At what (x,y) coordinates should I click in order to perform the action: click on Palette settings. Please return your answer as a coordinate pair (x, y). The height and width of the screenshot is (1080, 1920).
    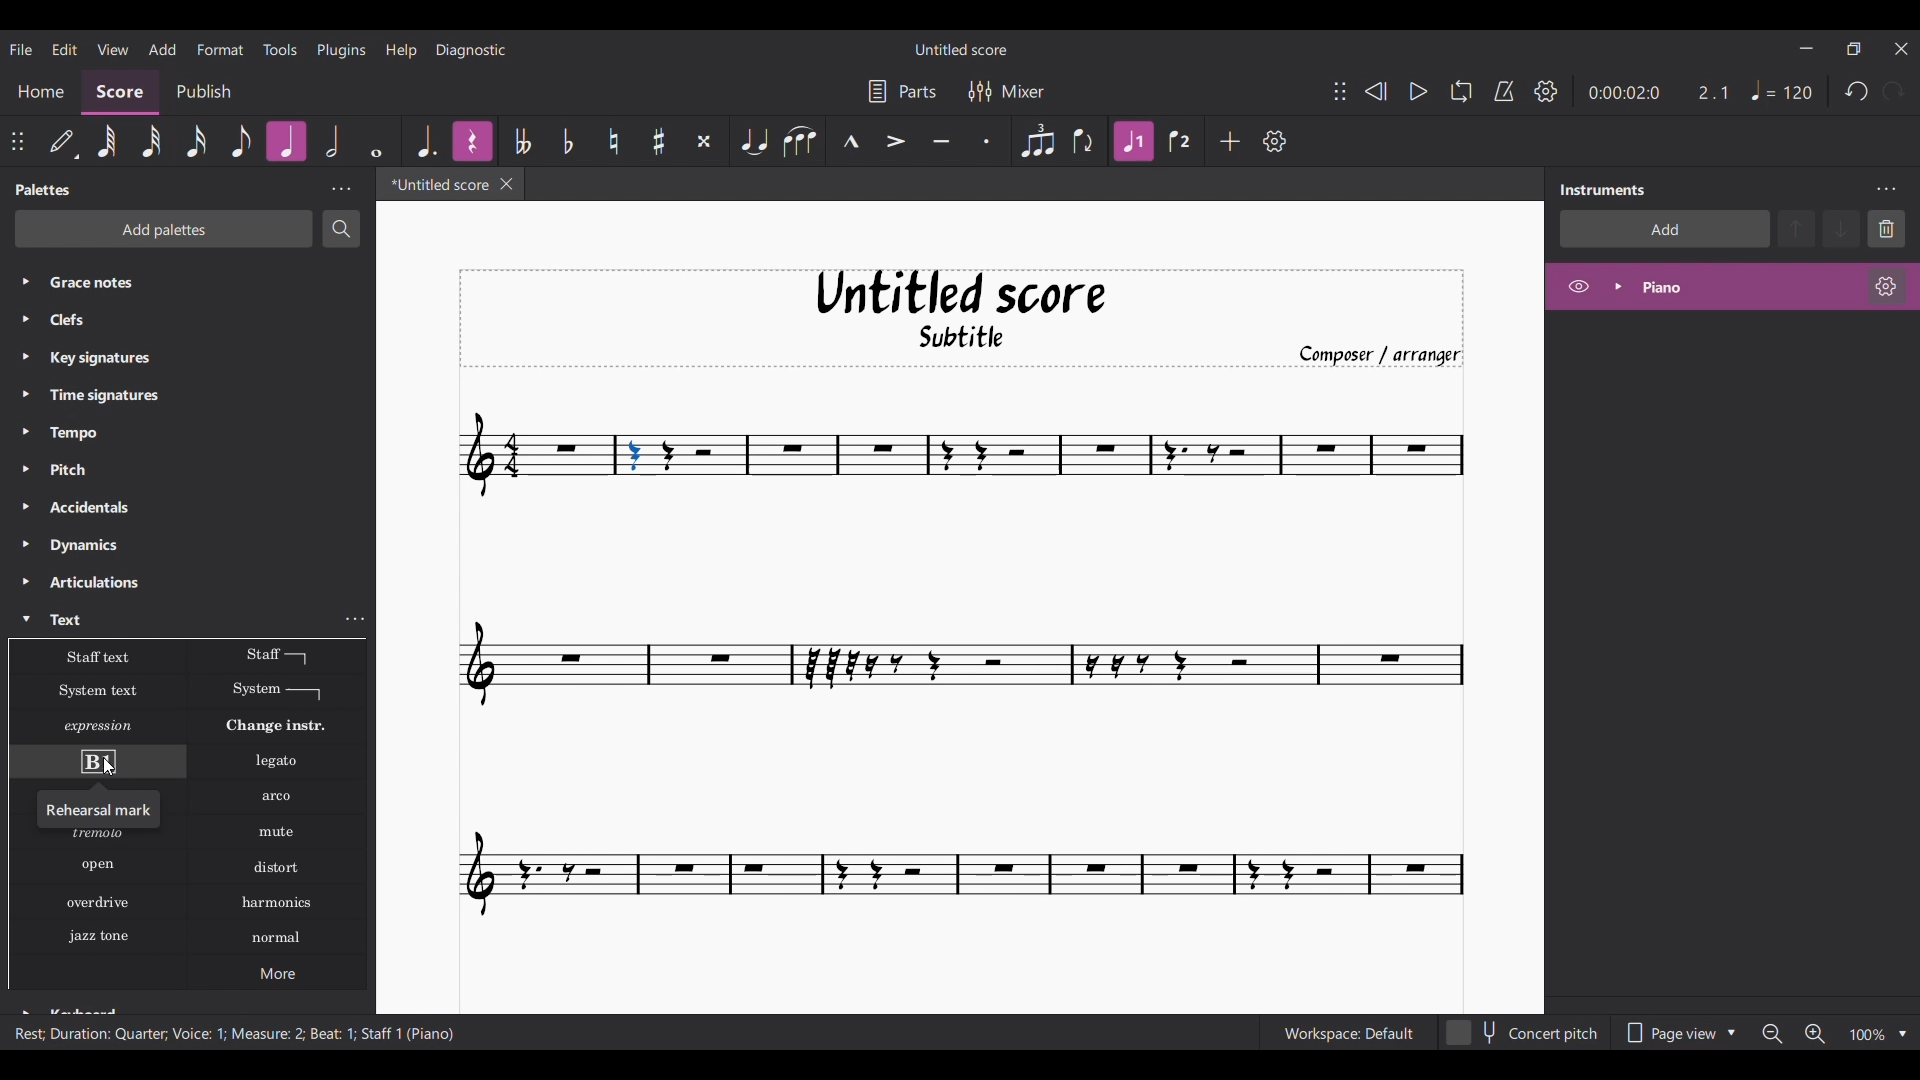
    Looking at the image, I should click on (342, 189).